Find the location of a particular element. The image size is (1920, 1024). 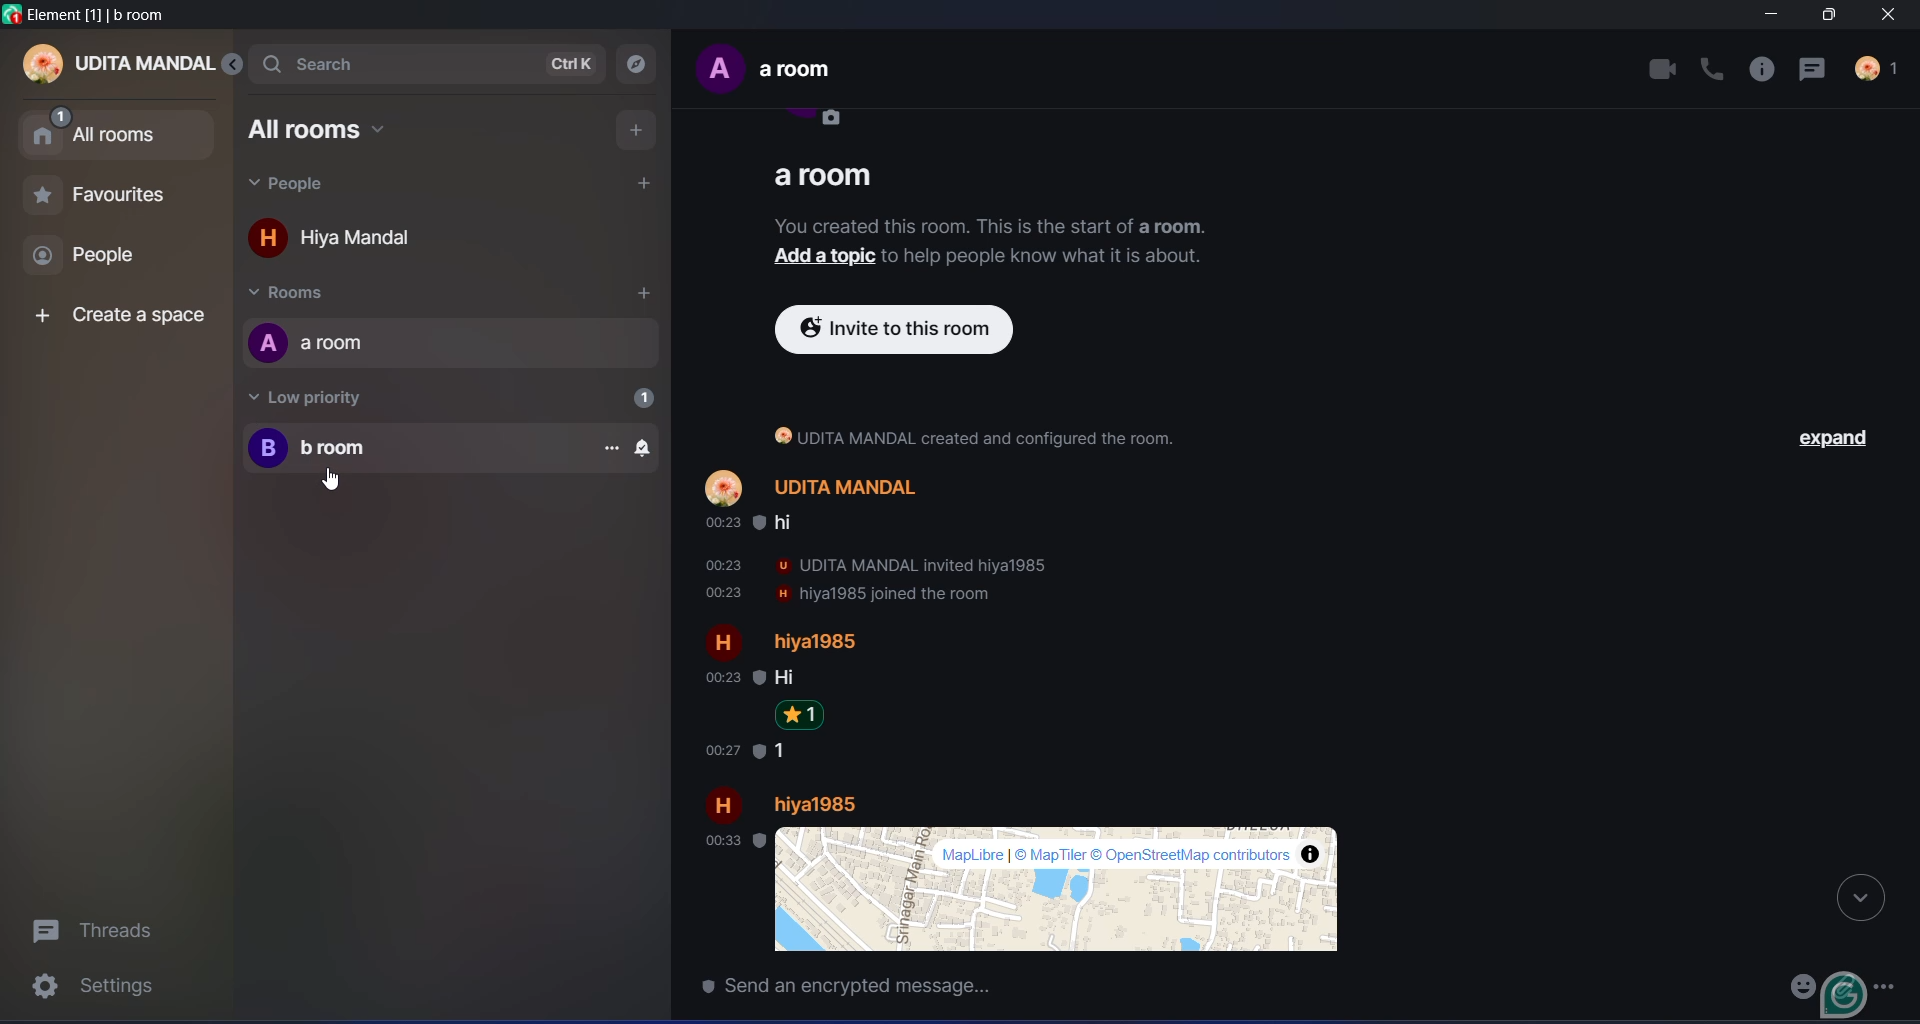

@ UDITA MANDAL created and configured the room. is located at coordinates (991, 435).